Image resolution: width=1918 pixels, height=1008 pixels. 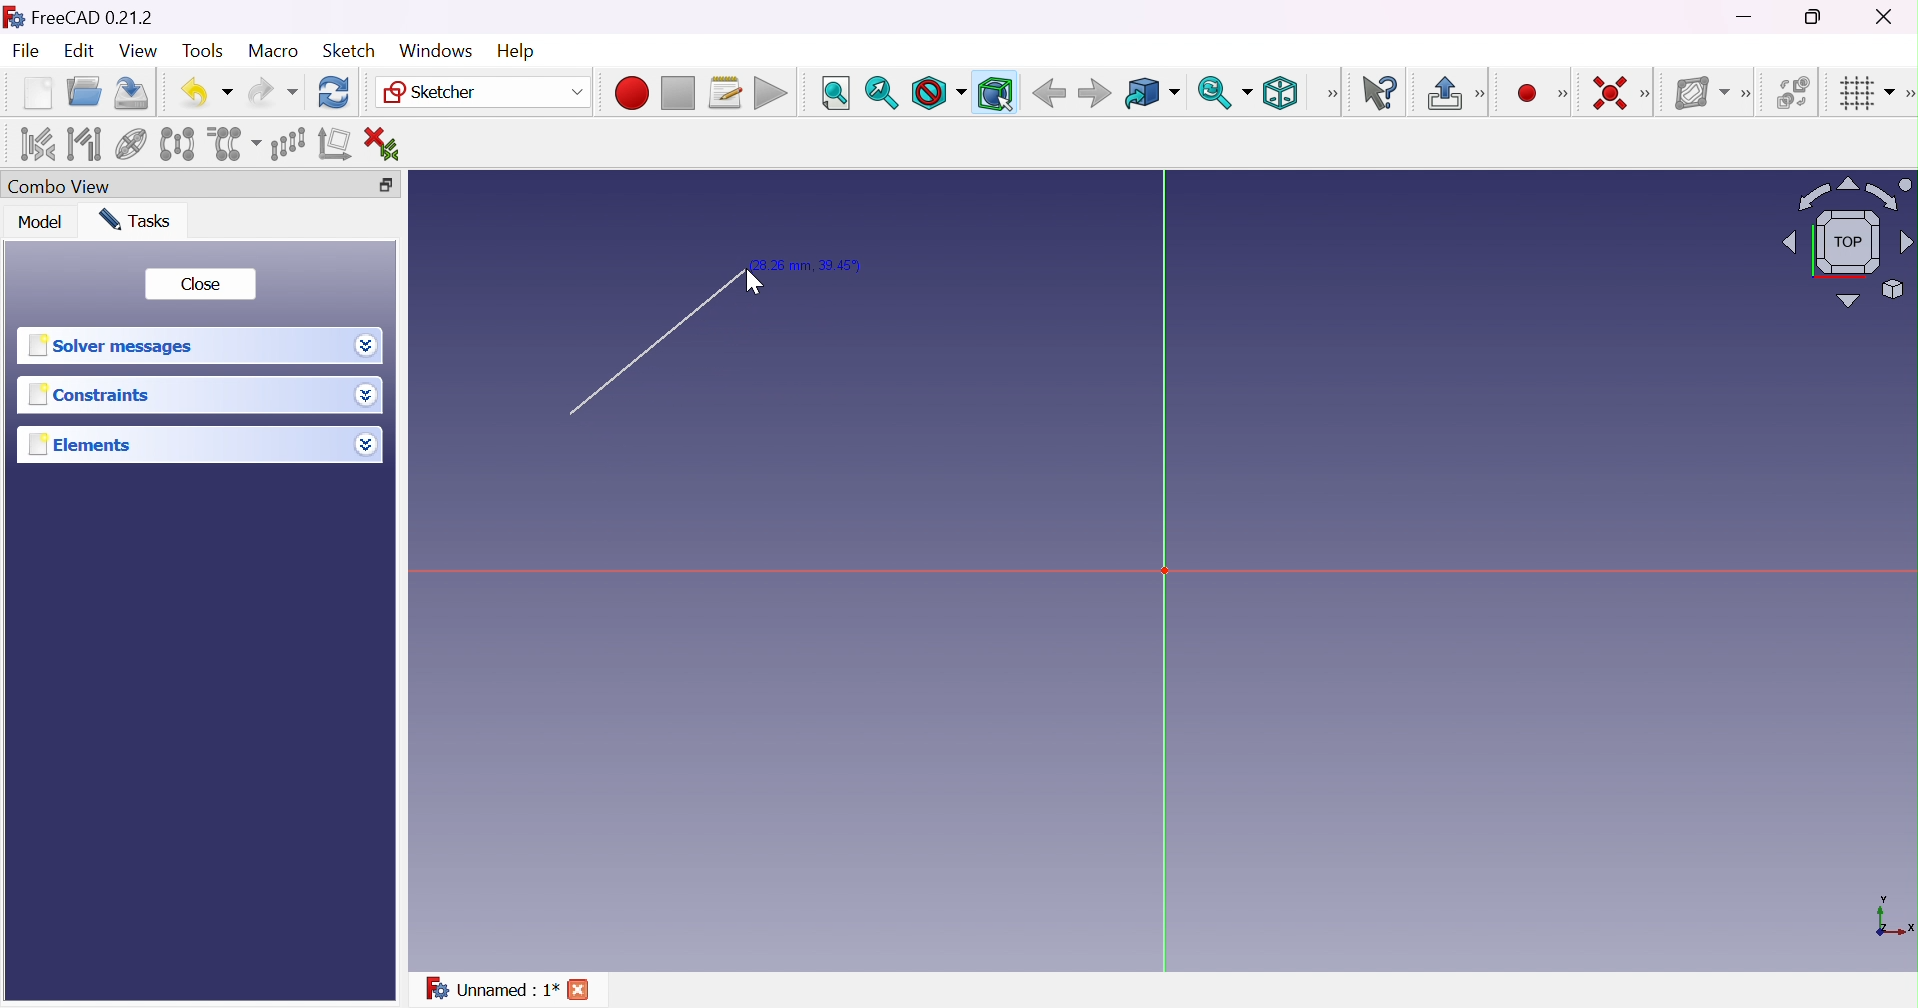 I want to click on Restore down, so click(x=1816, y=18).